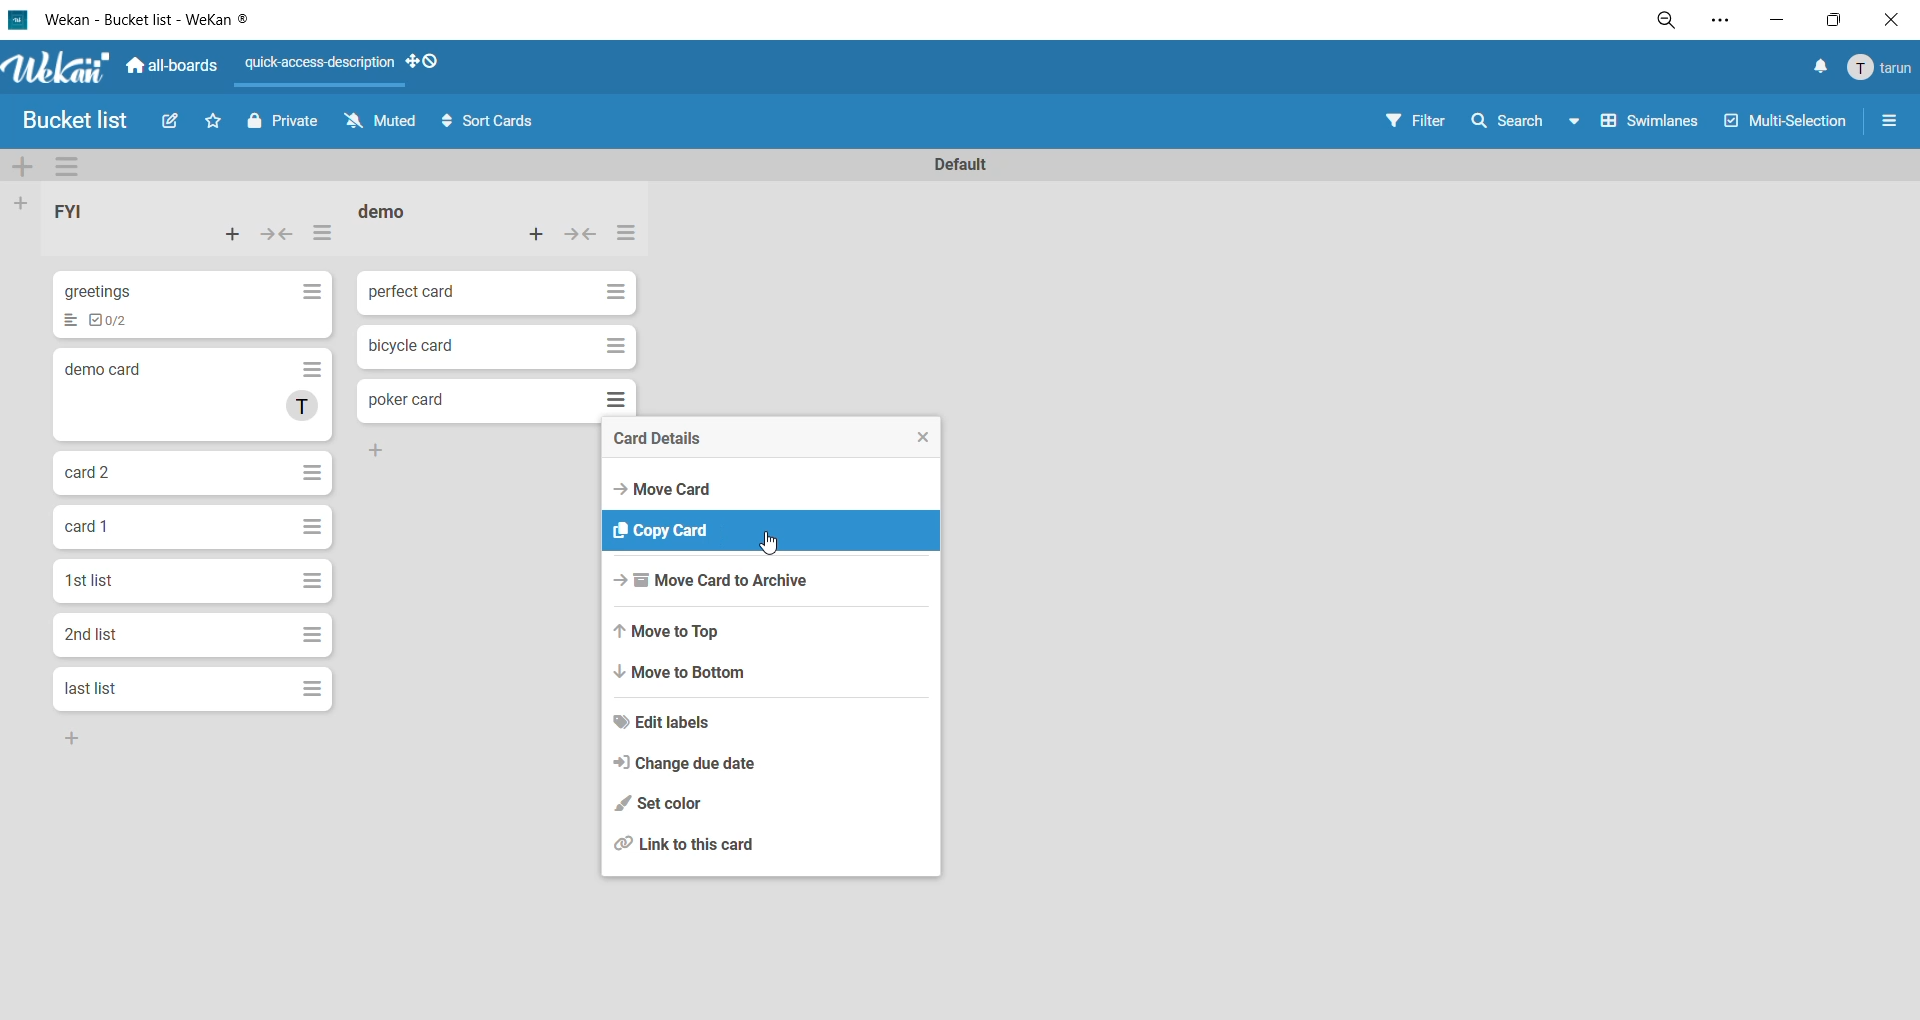  What do you see at coordinates (105, 291) in the screenshot?
I see `greetings` at bounding box center [105, 291].